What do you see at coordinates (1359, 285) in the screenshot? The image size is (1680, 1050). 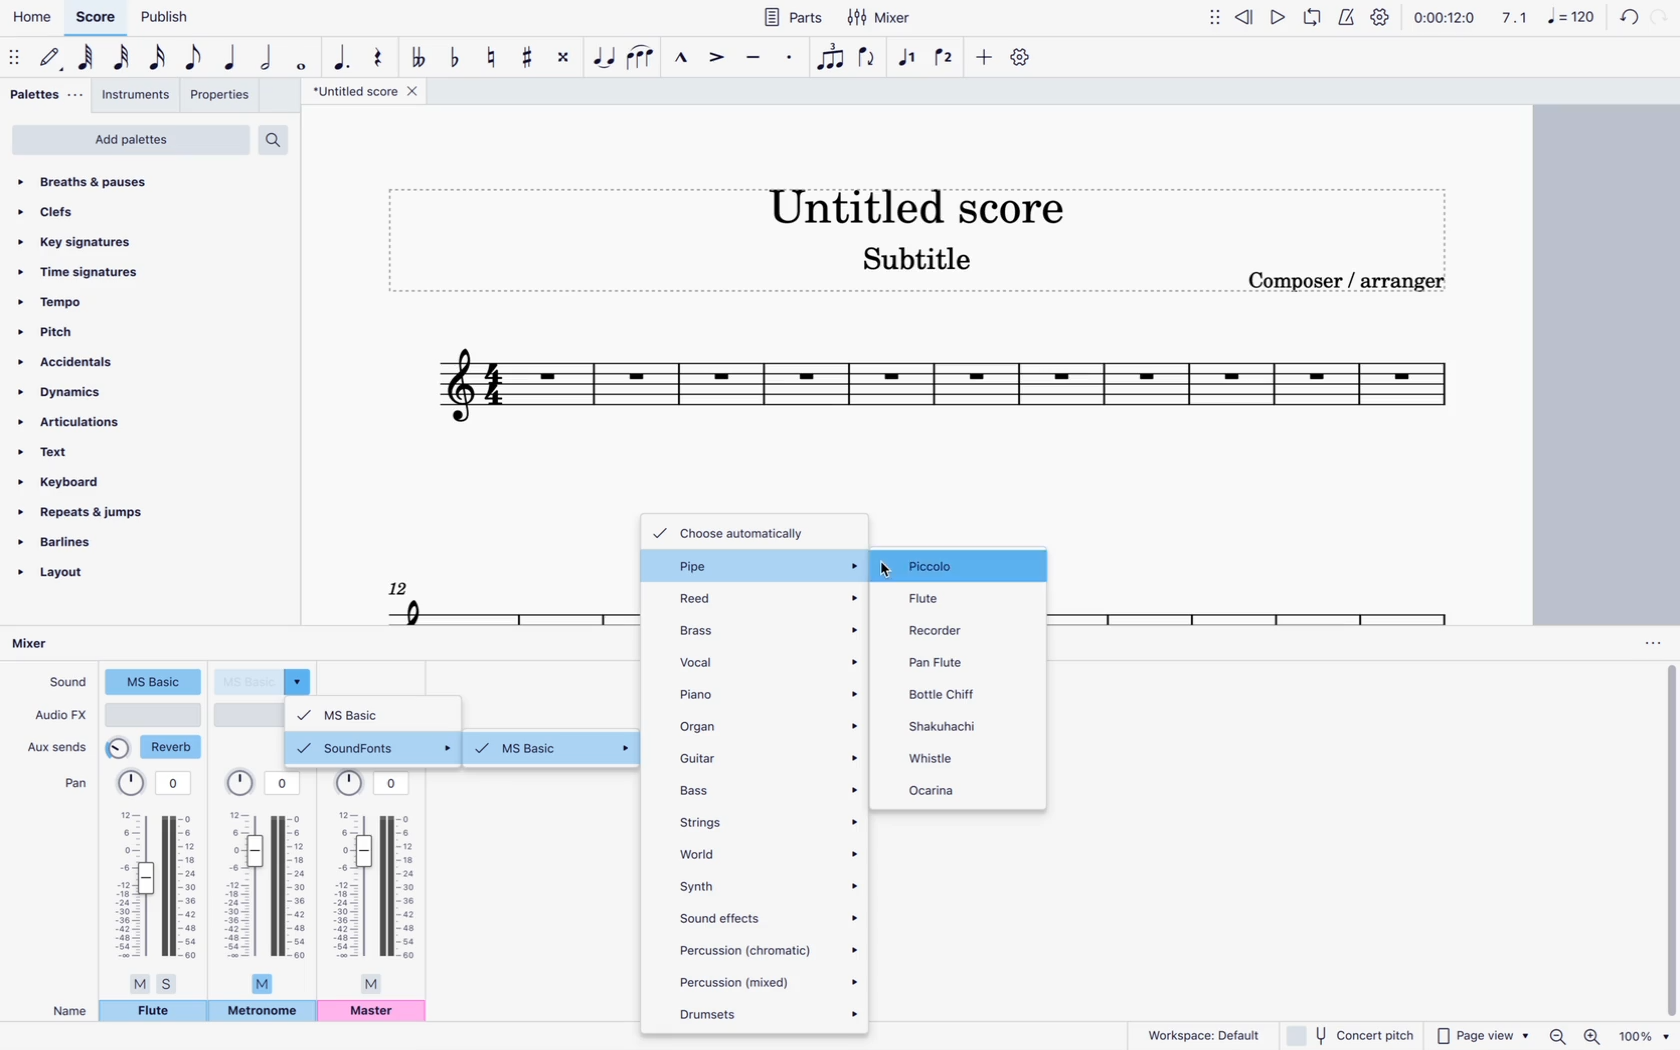 I see `composer / arranger` at bounding box center [1359, 285].